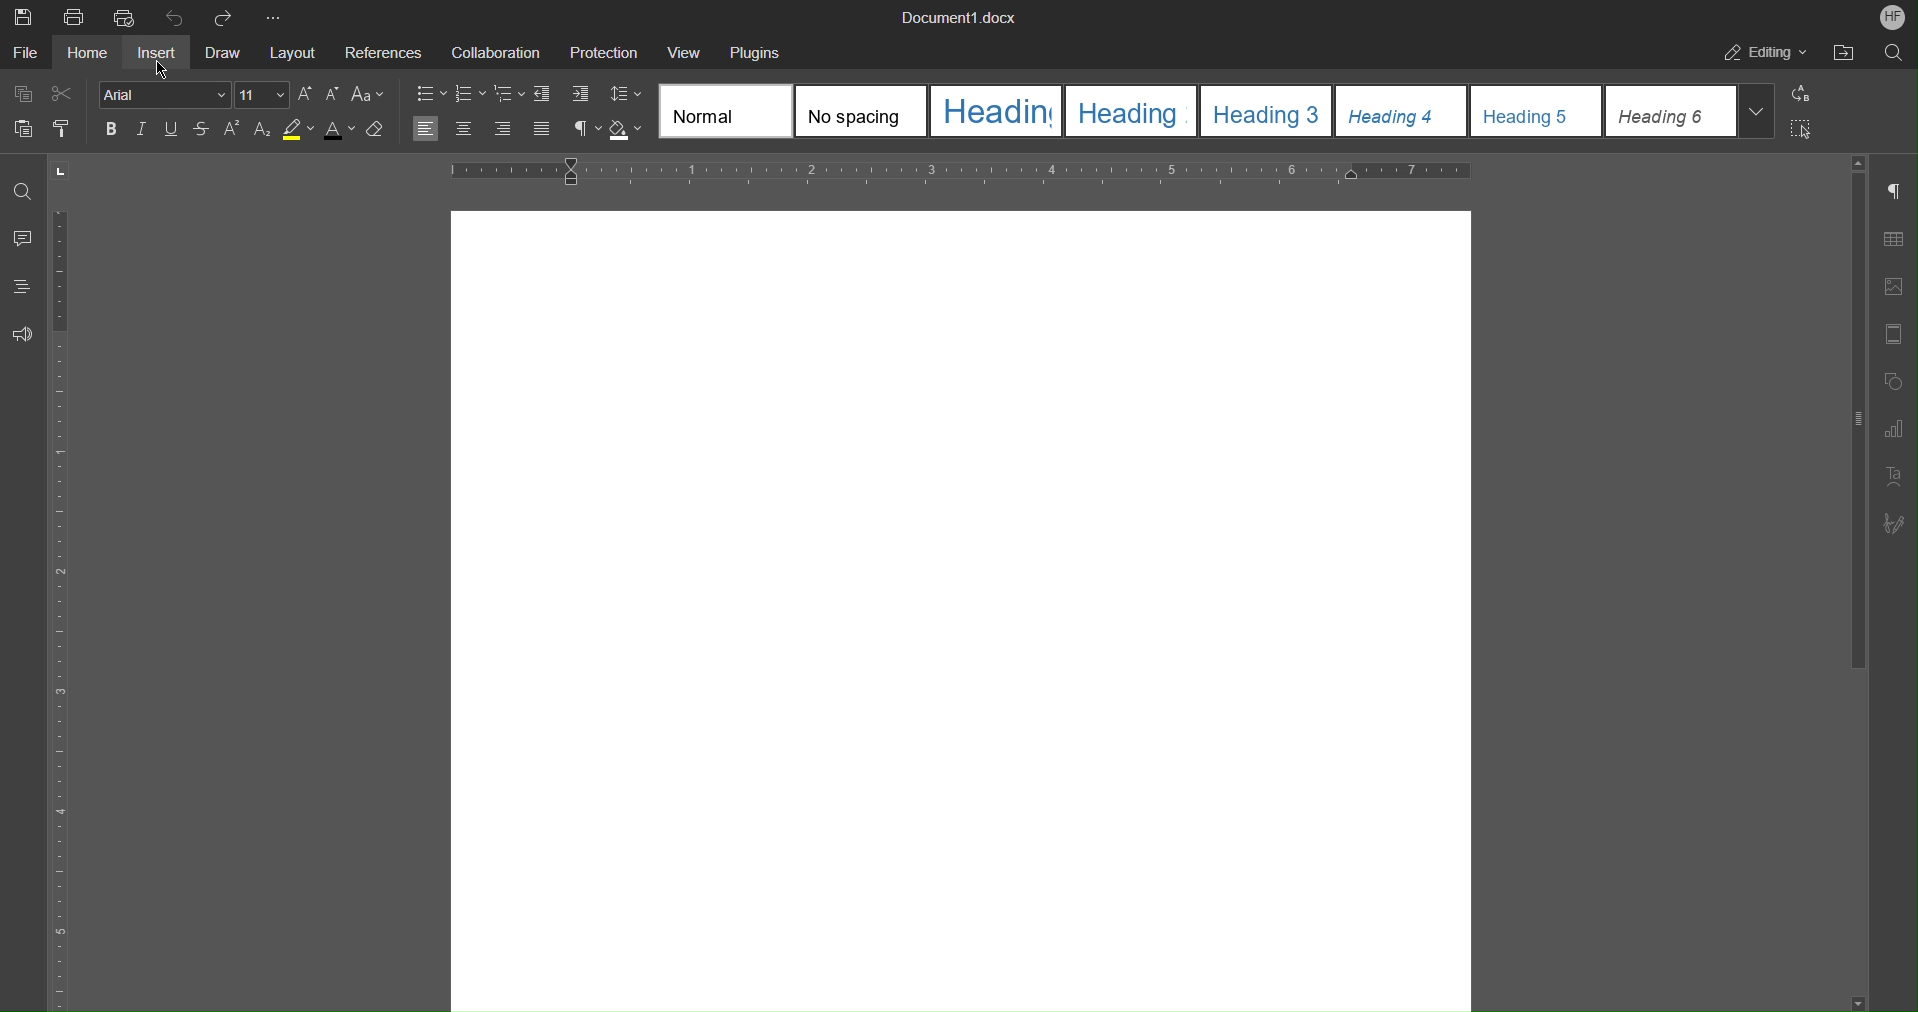 This screenshot has height=1012, width=1918. What do you see at coordinates (1890, 53) in the screenshot?
I see `Search` at bounding box center [1890, 53].